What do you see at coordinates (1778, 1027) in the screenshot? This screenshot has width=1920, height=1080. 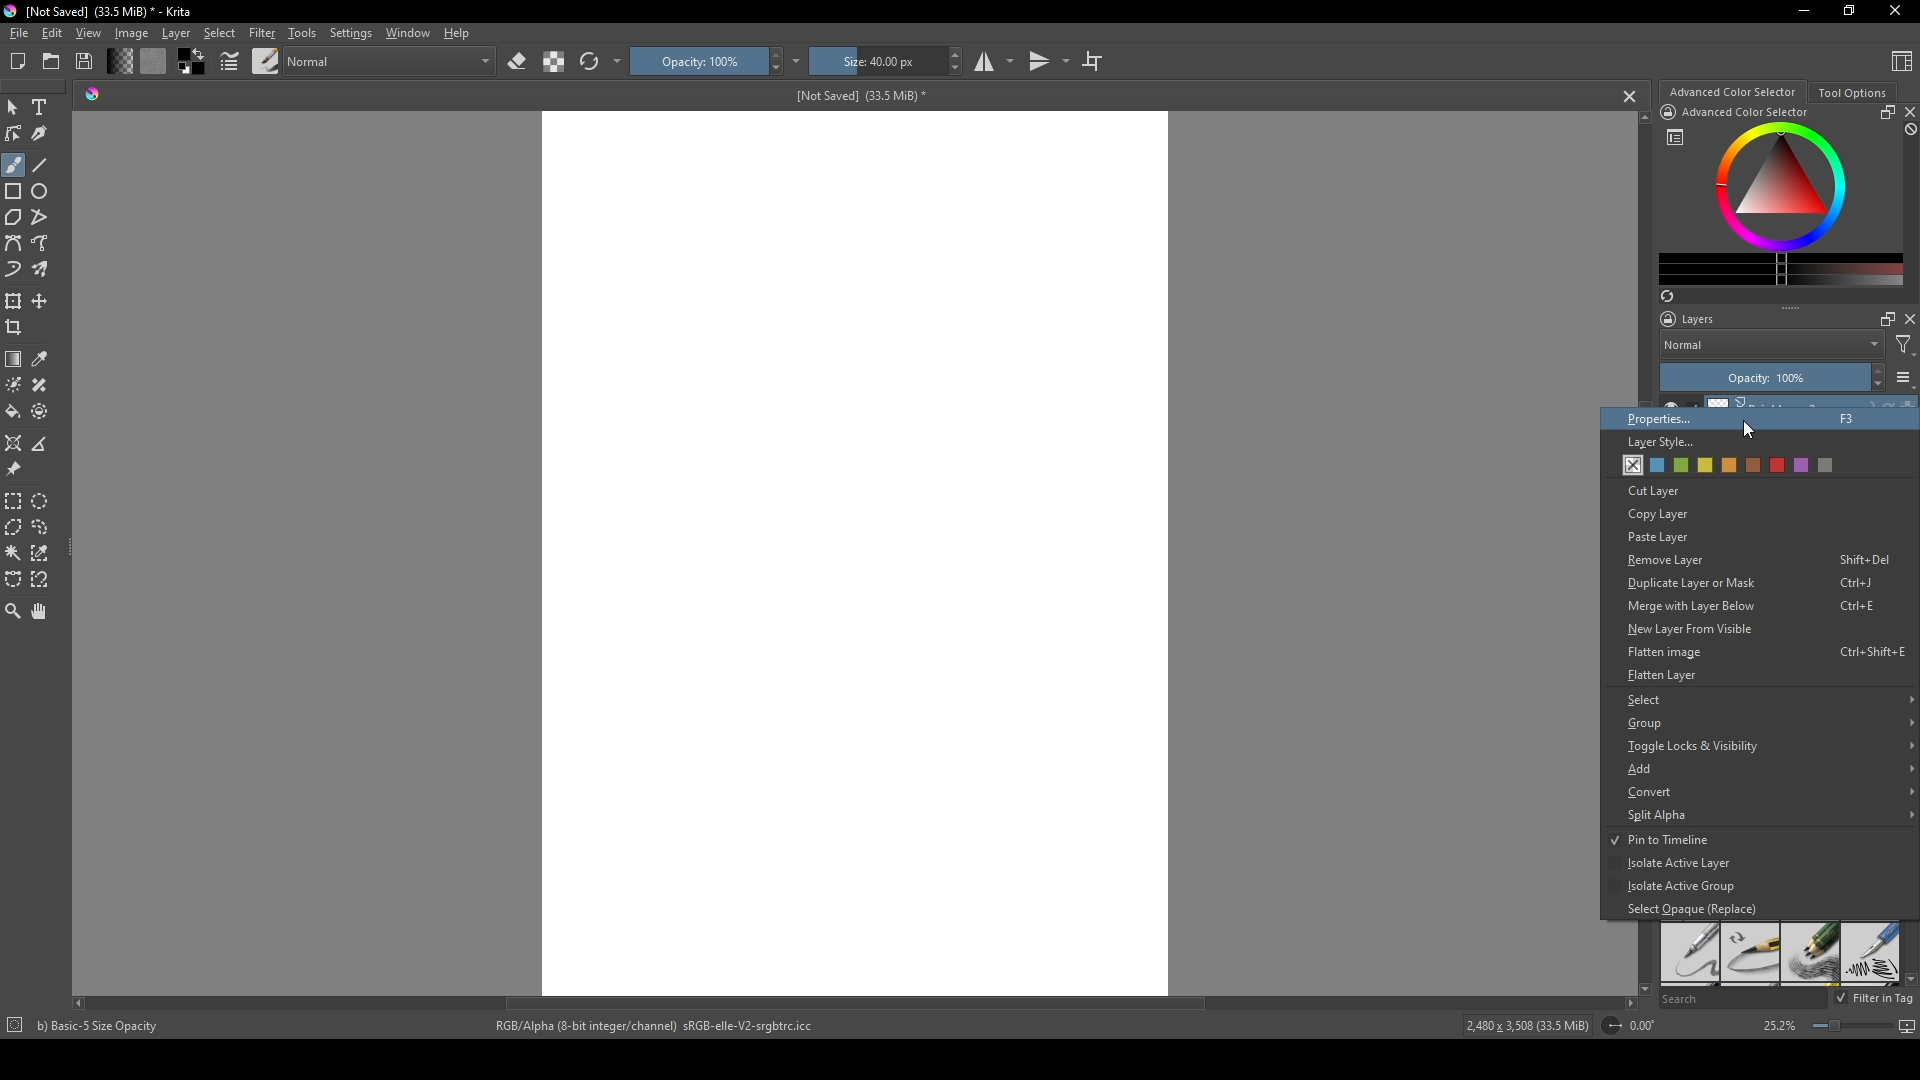 I see `25.2%` at bounding box center [1778, 1027].